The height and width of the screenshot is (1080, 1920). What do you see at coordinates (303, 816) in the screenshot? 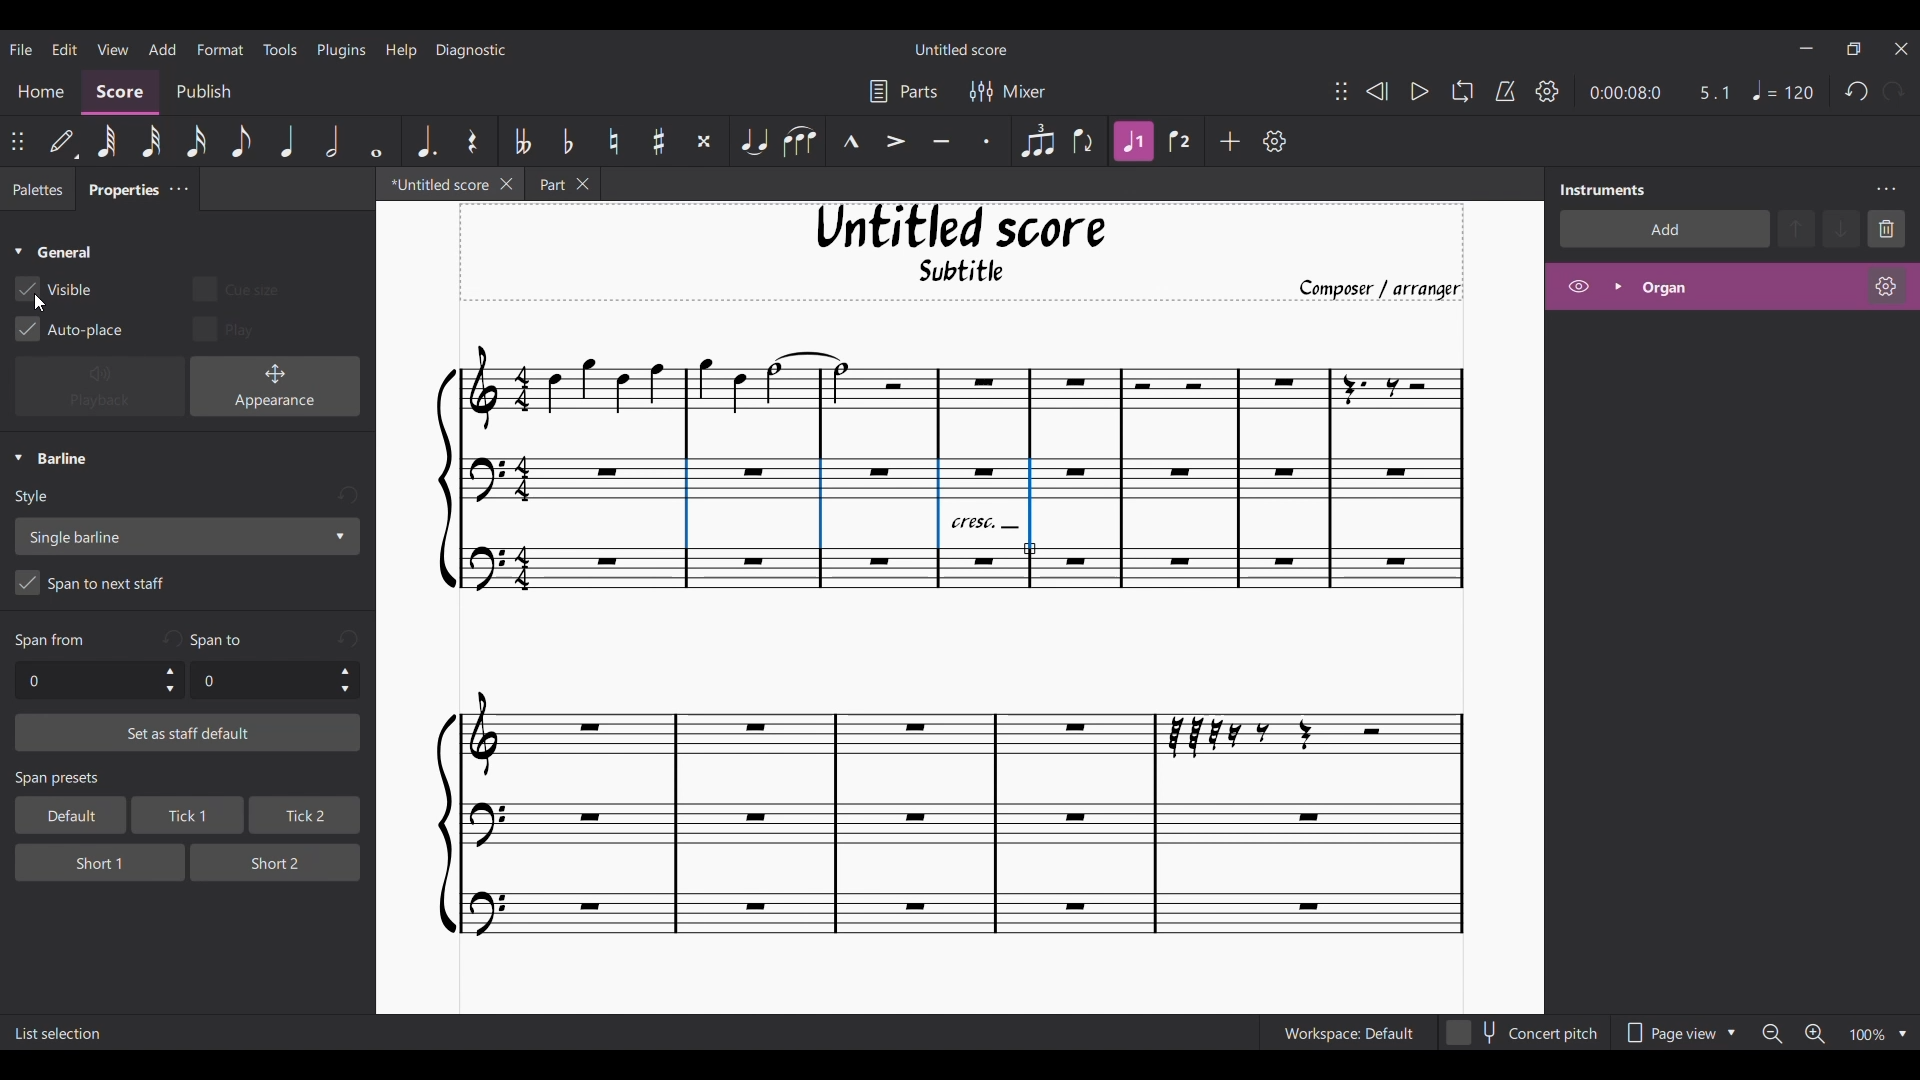
I see `tick 2` at bounding box center [303, 816].